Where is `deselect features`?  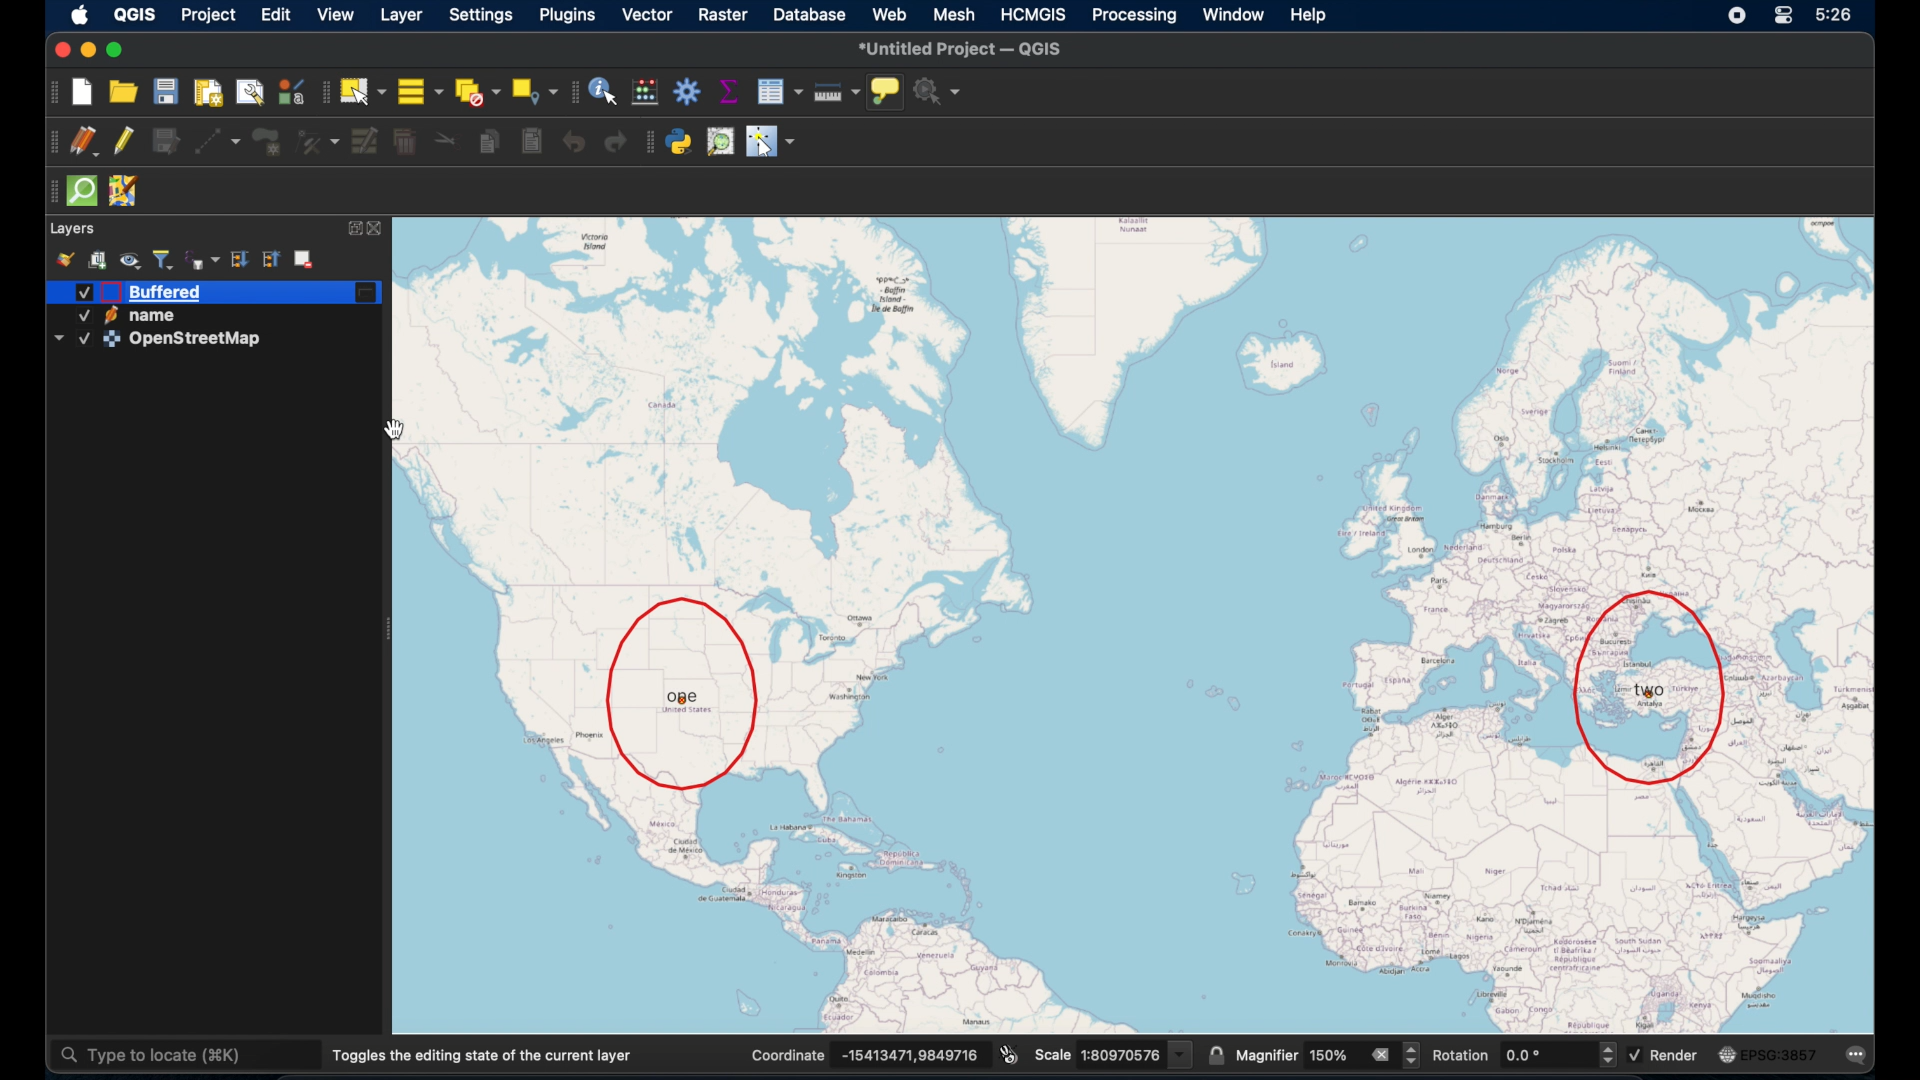
deselect features is located at coordinates (475, 91).